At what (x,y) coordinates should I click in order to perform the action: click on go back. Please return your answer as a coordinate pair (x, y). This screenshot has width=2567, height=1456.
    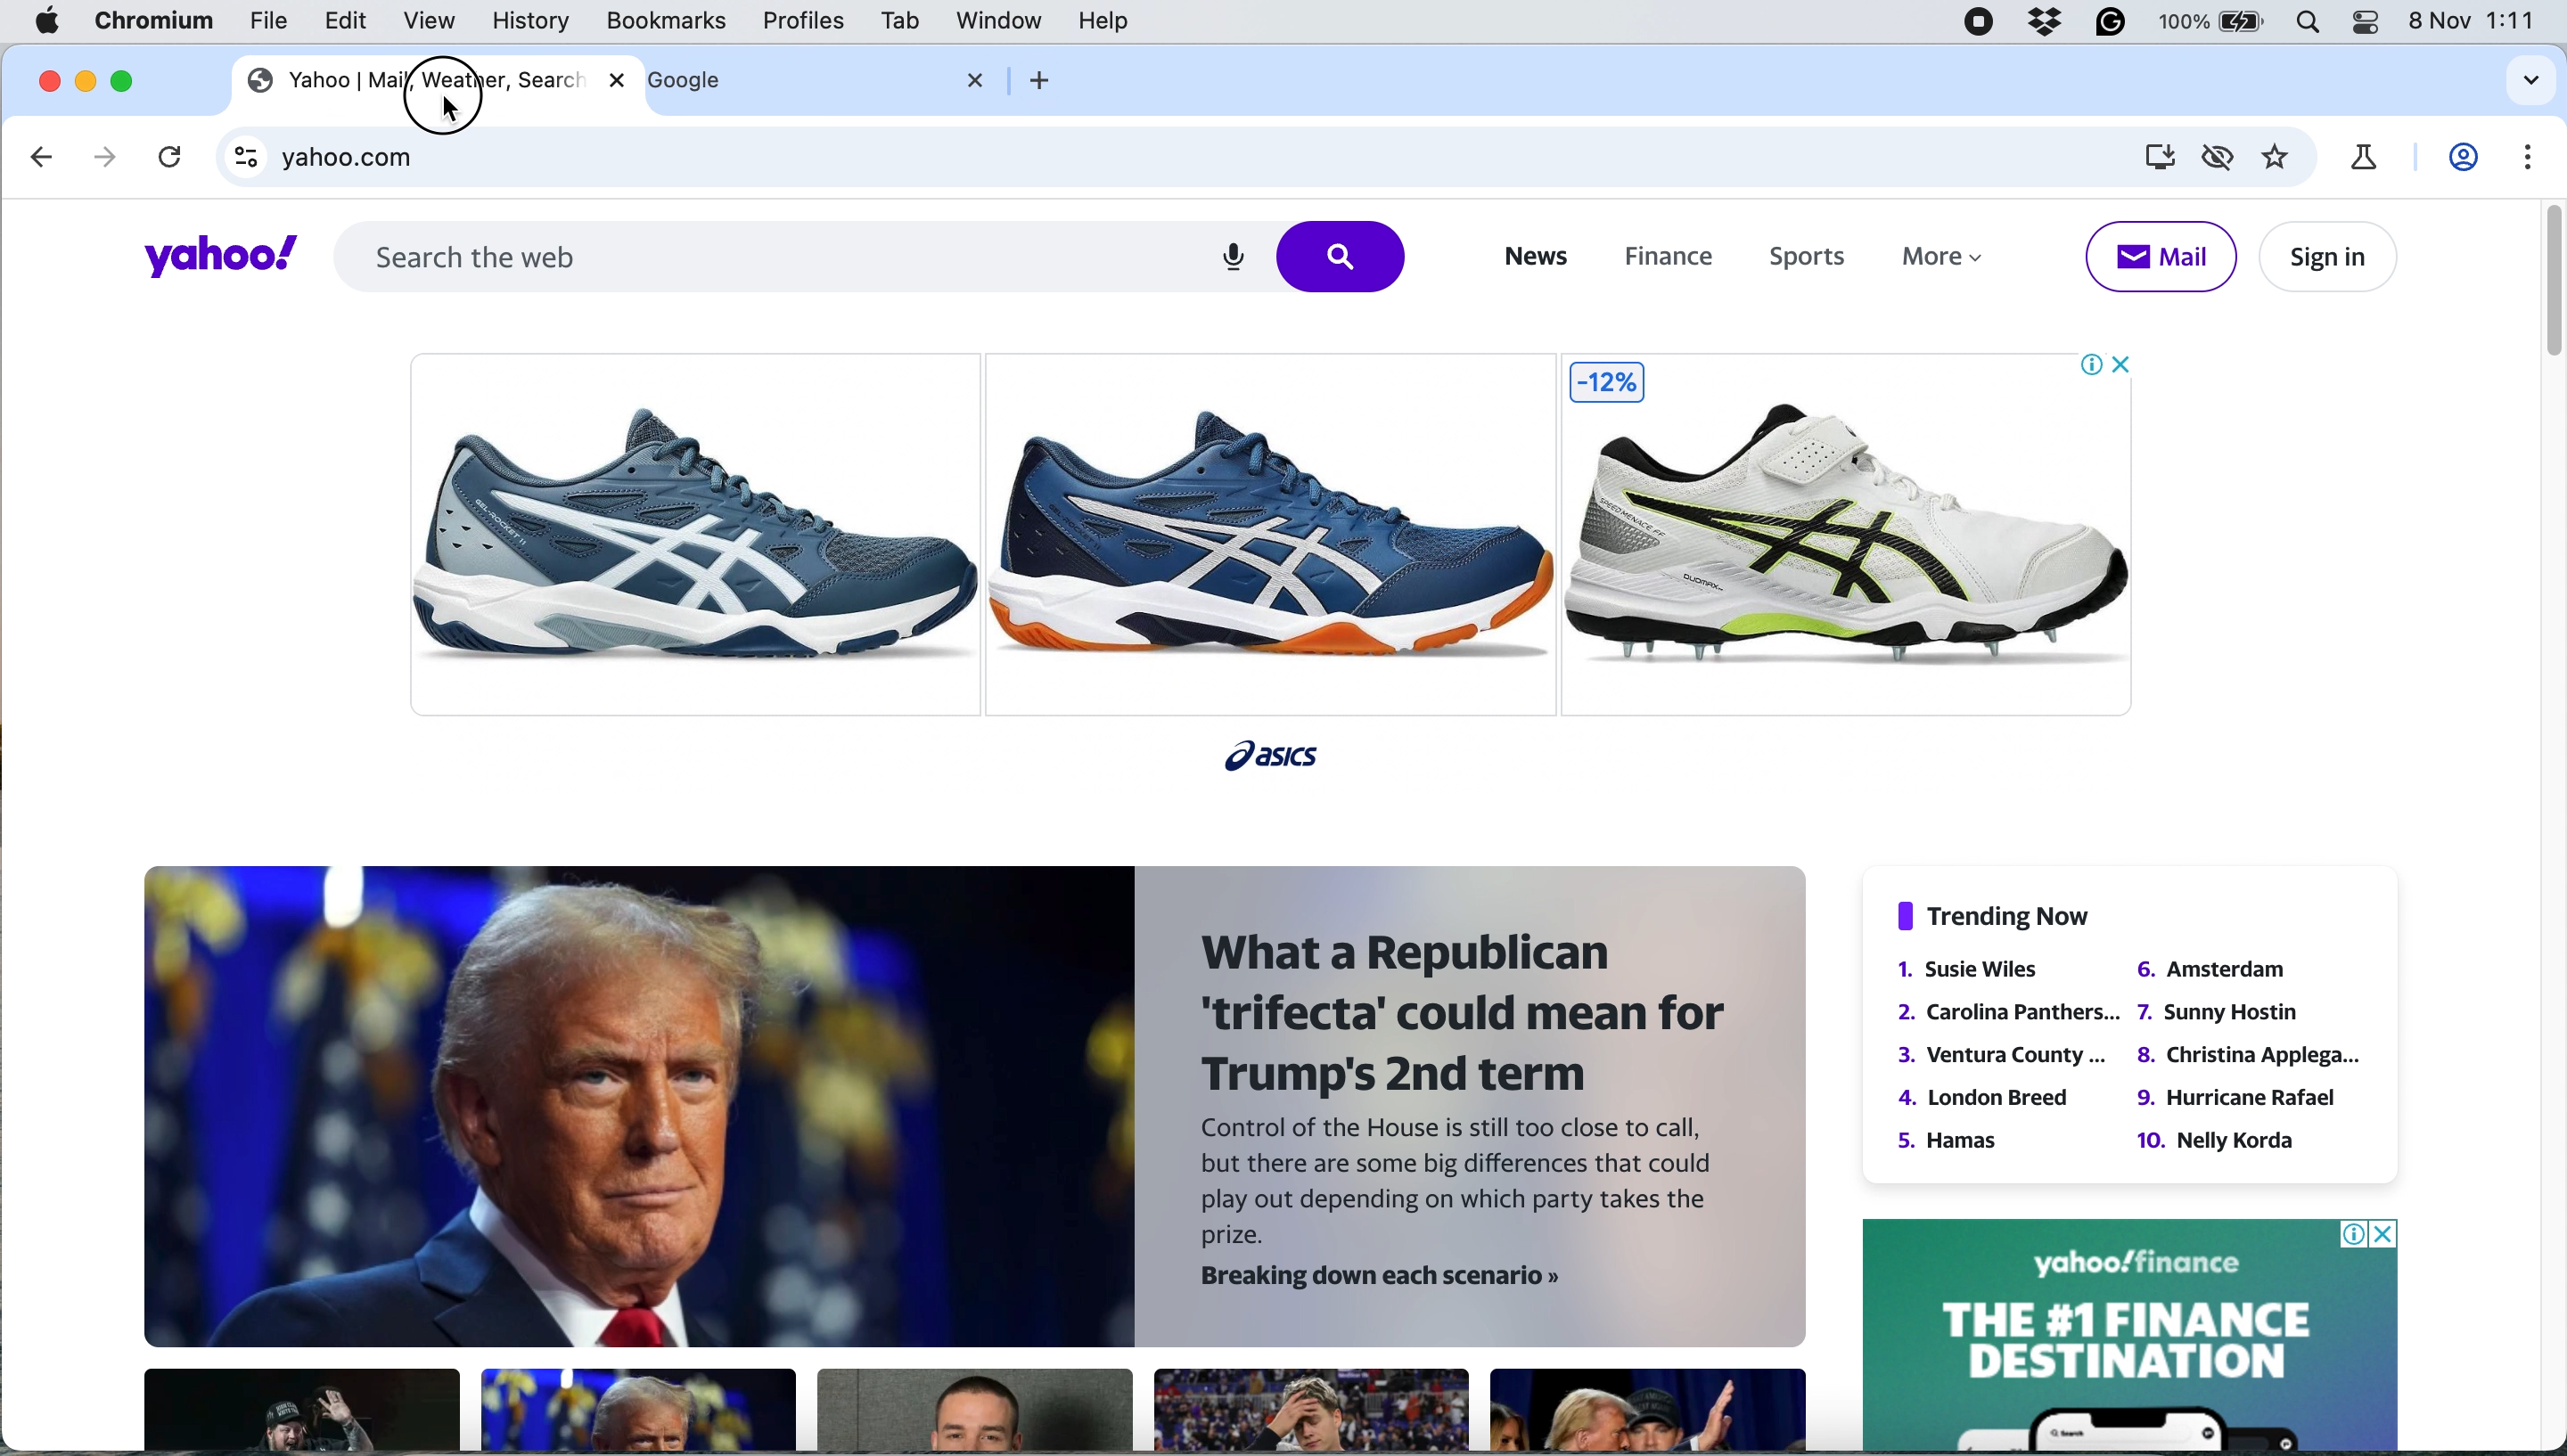
    Looking at the image, I should click on (44, 157).